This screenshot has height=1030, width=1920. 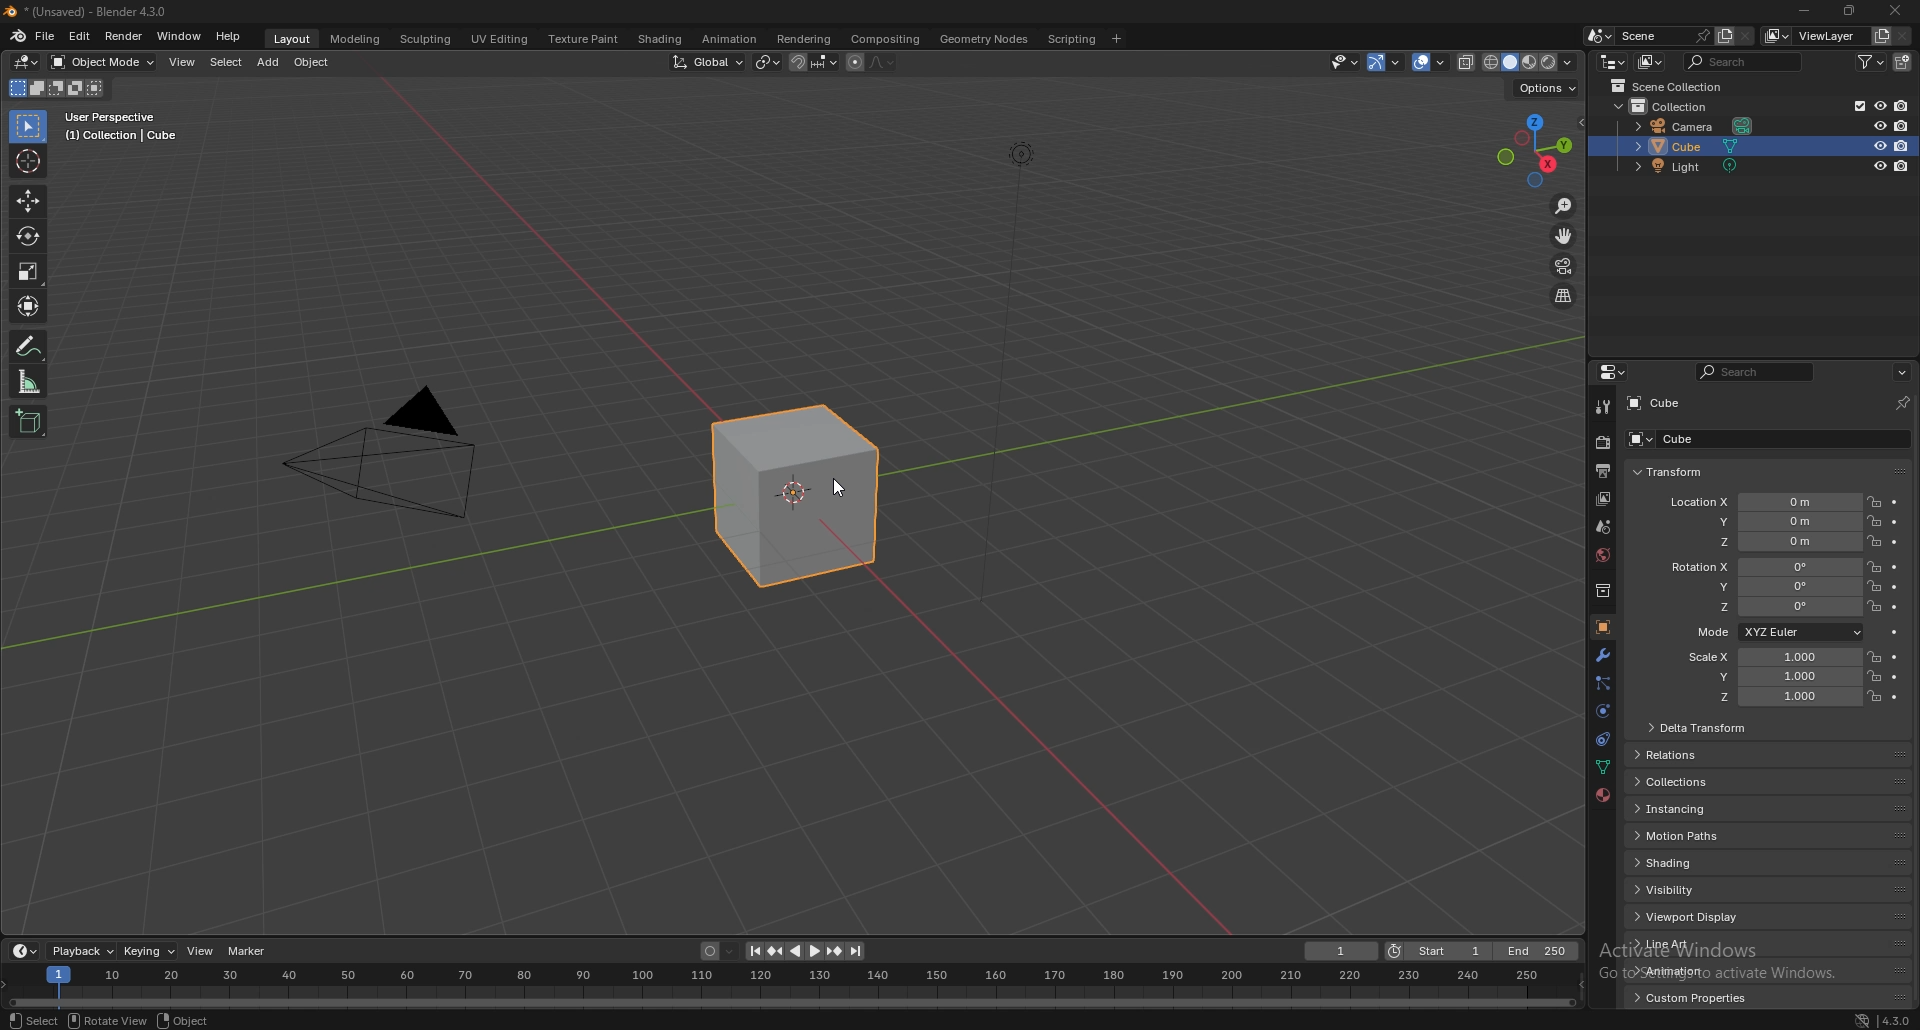 I want to click on animate property, so click(x=1895, y=542).